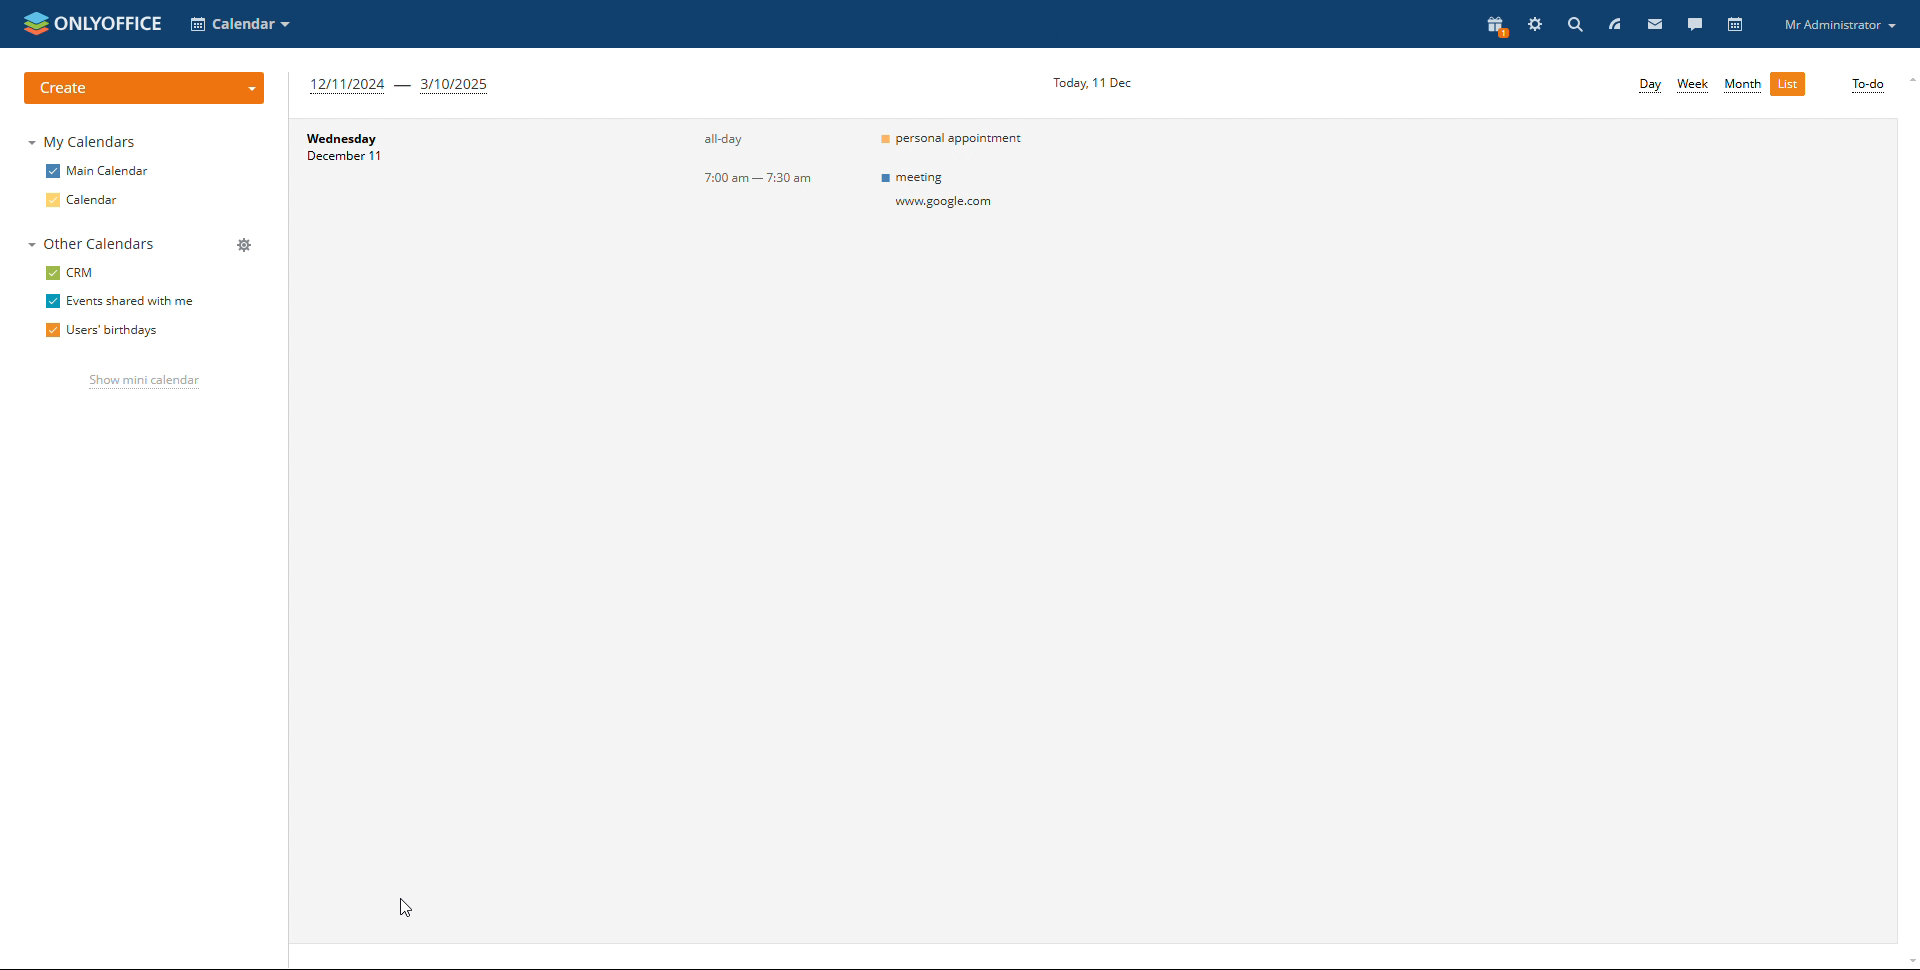 The height and width of the screenshot is (970, 1920). Describe the element at coordinates (93, 23) in the screenshot. I see `logo` at that location.